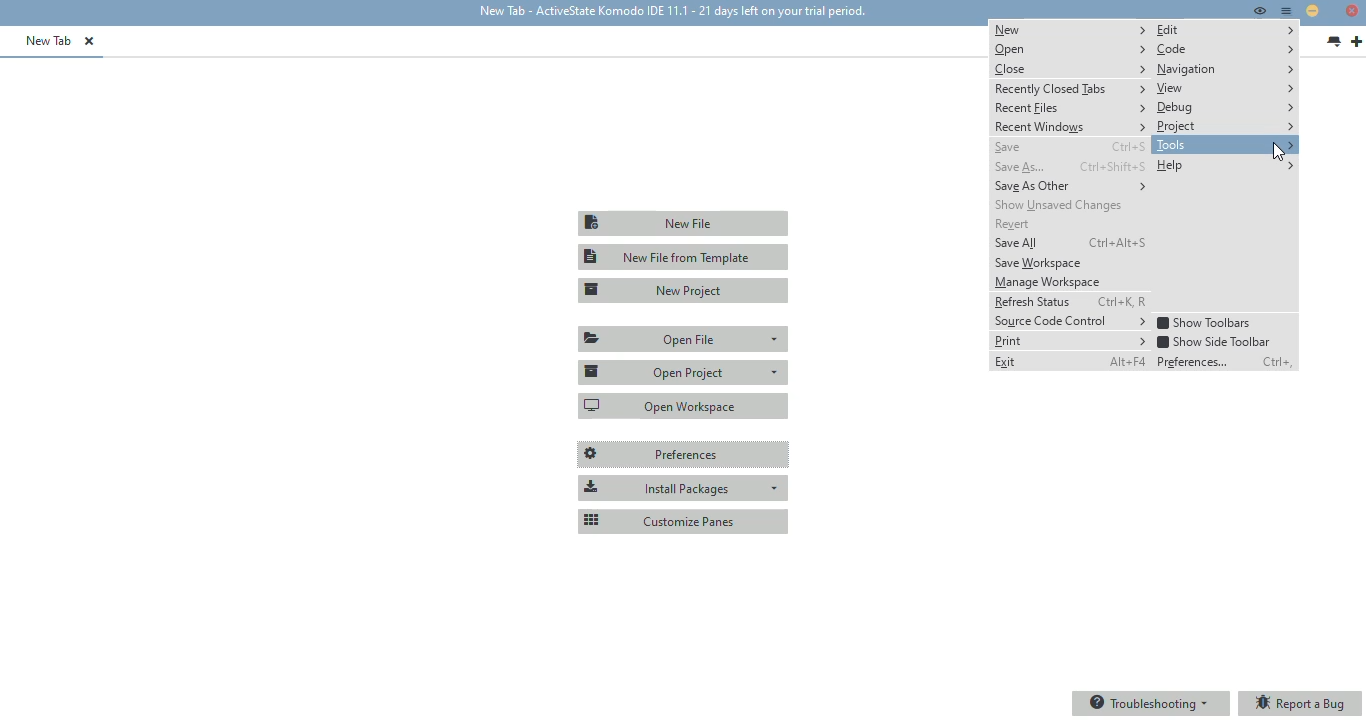  Describe the element at coordinates (684, 405) in the screenshot. I see `open workspace` at that location.